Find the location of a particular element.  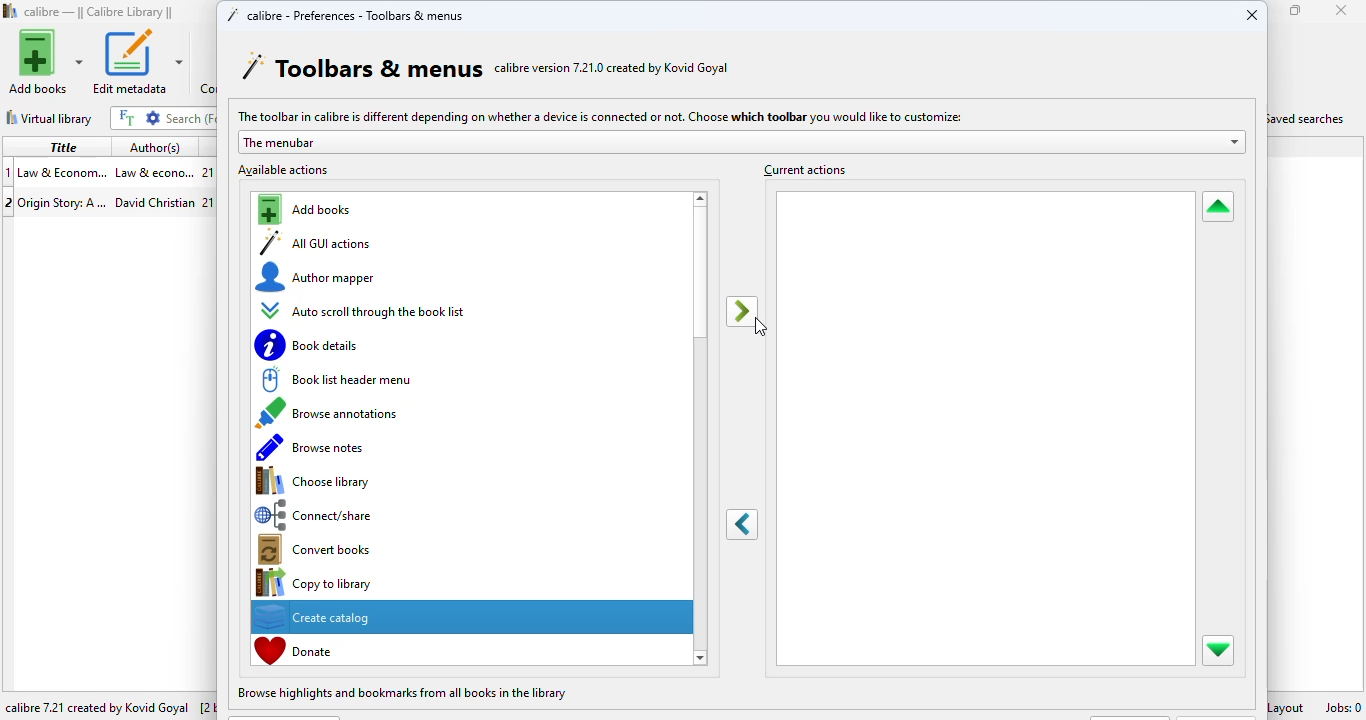

saved searches is located at coordinates (1309, 117).